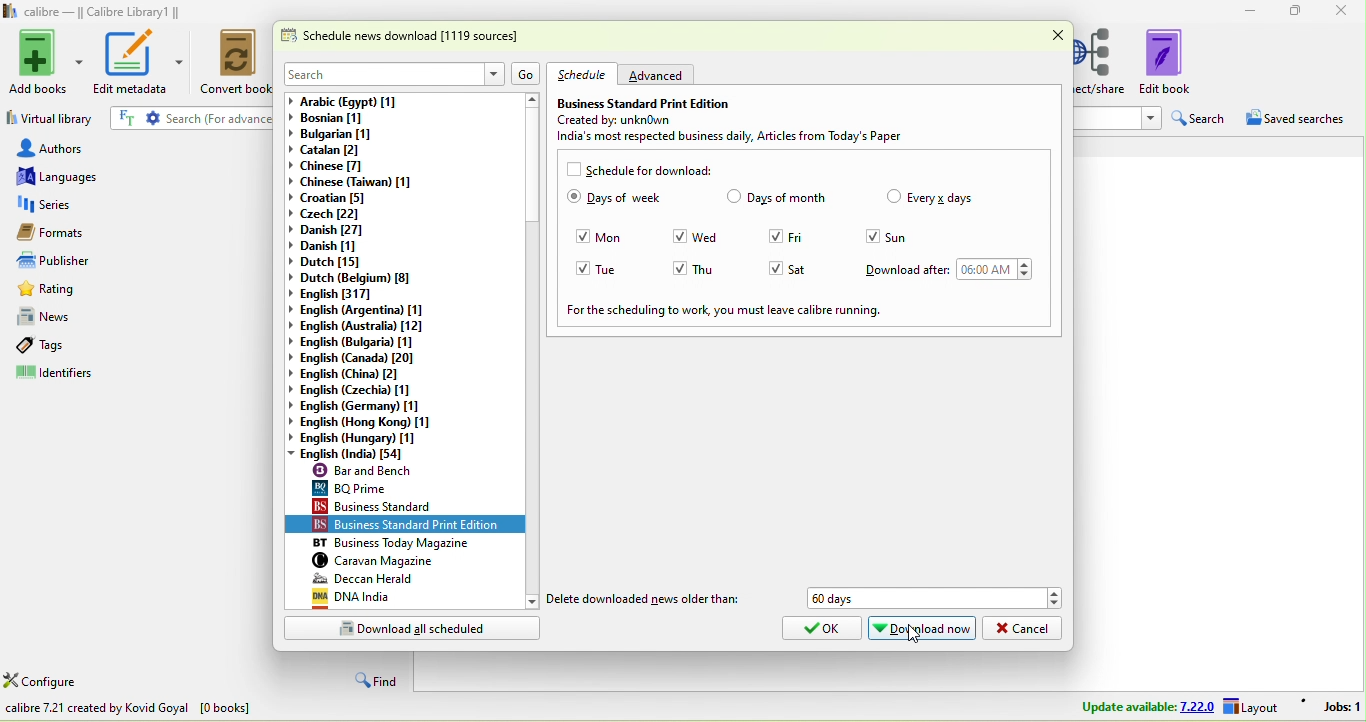 This screenshot has height=722, width=1366. I want to click on thu, so click(718, 268).